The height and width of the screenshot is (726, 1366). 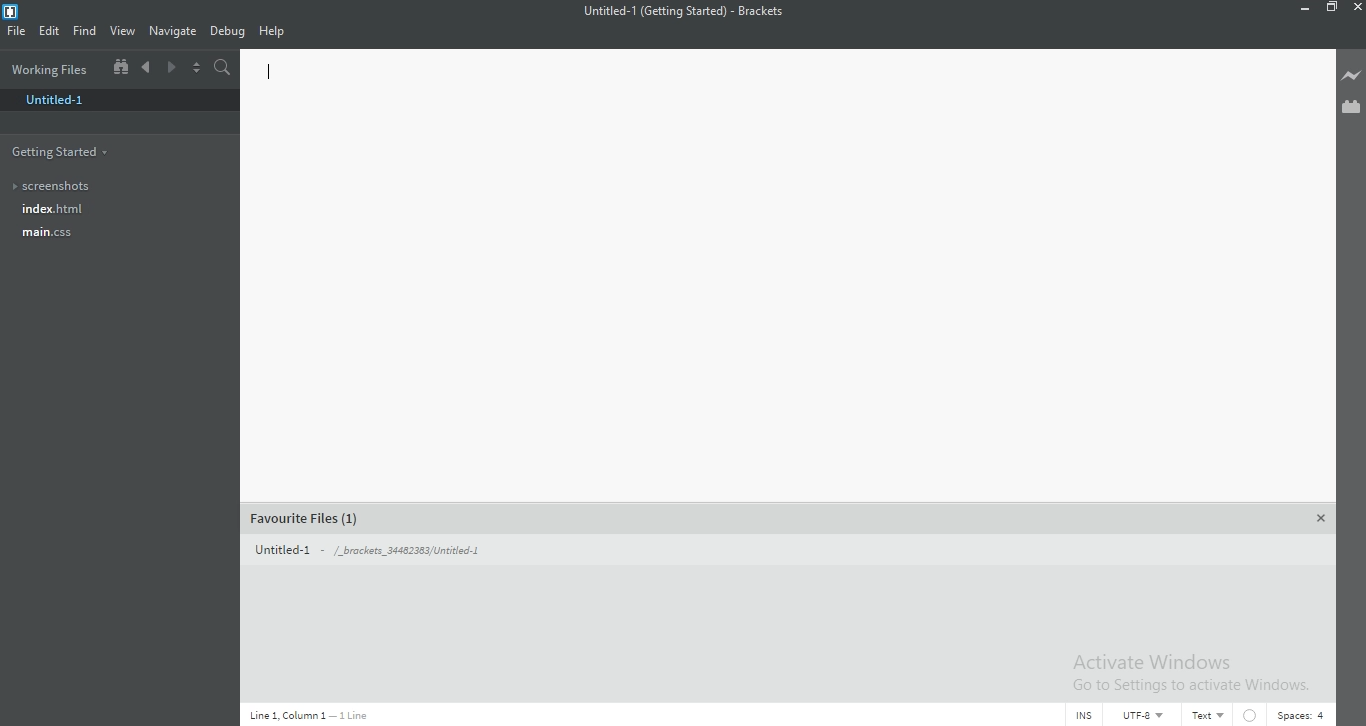 I want to click on Working files, so click(x=49, y=70).